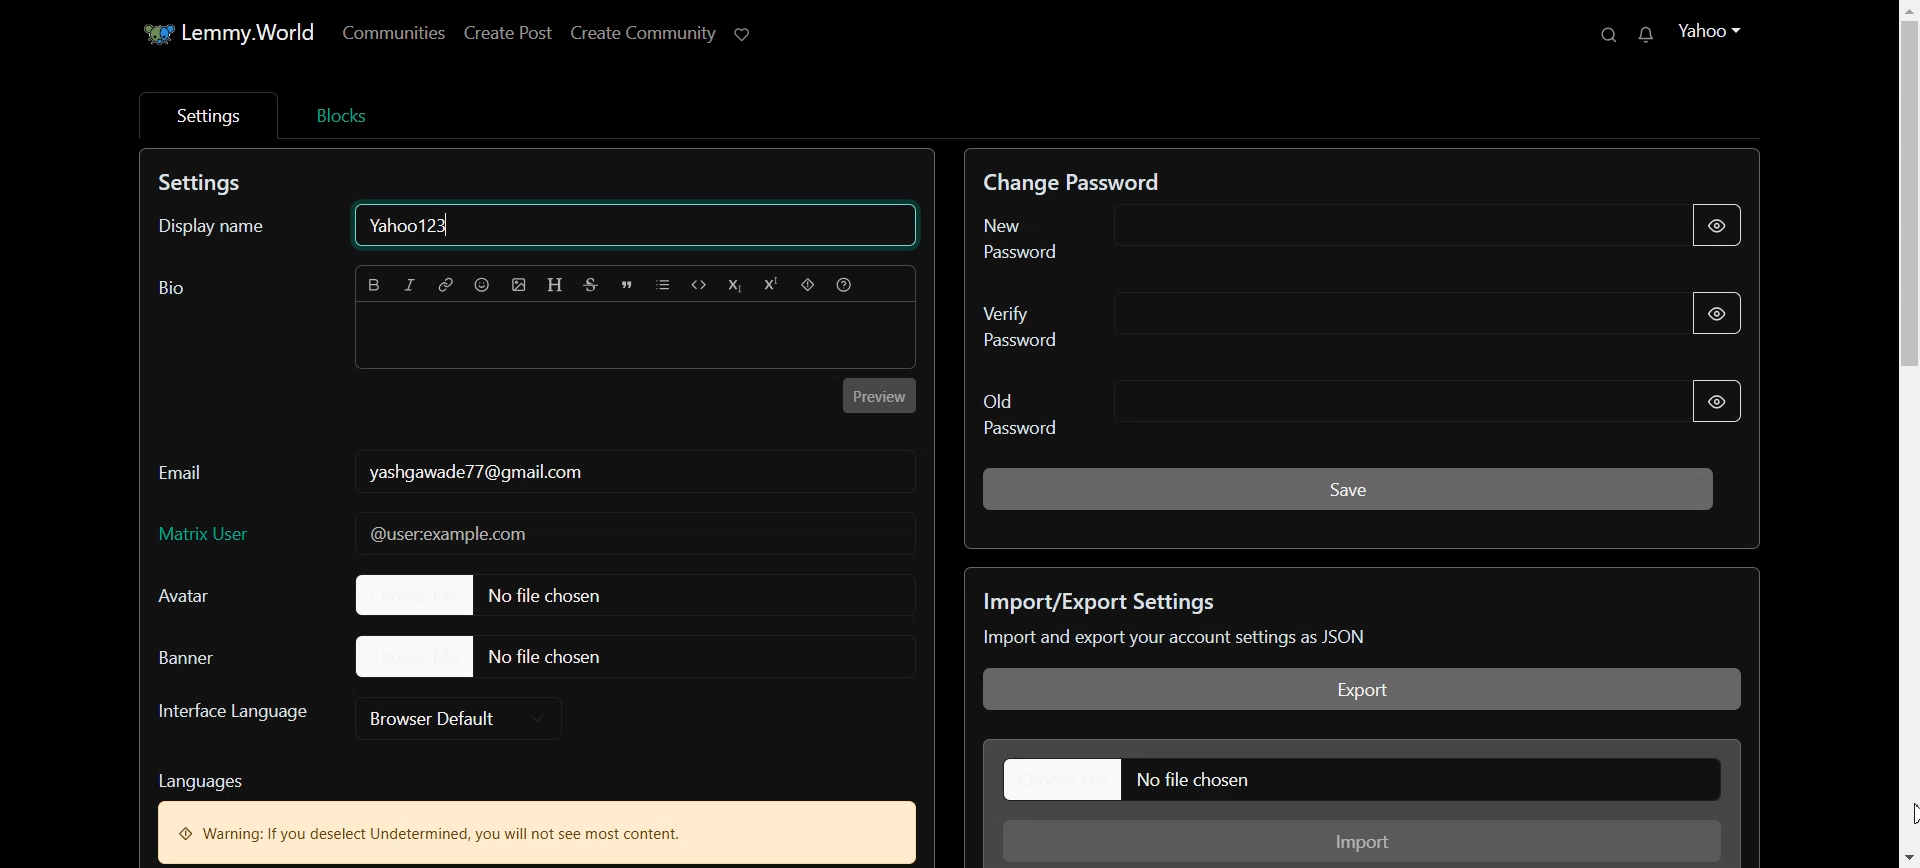 This screenshot has width=1920, height=868. What do you see at coordinates (483, 285) in the screenshot?
I see `Emoji` at bounding box center [483, 285].